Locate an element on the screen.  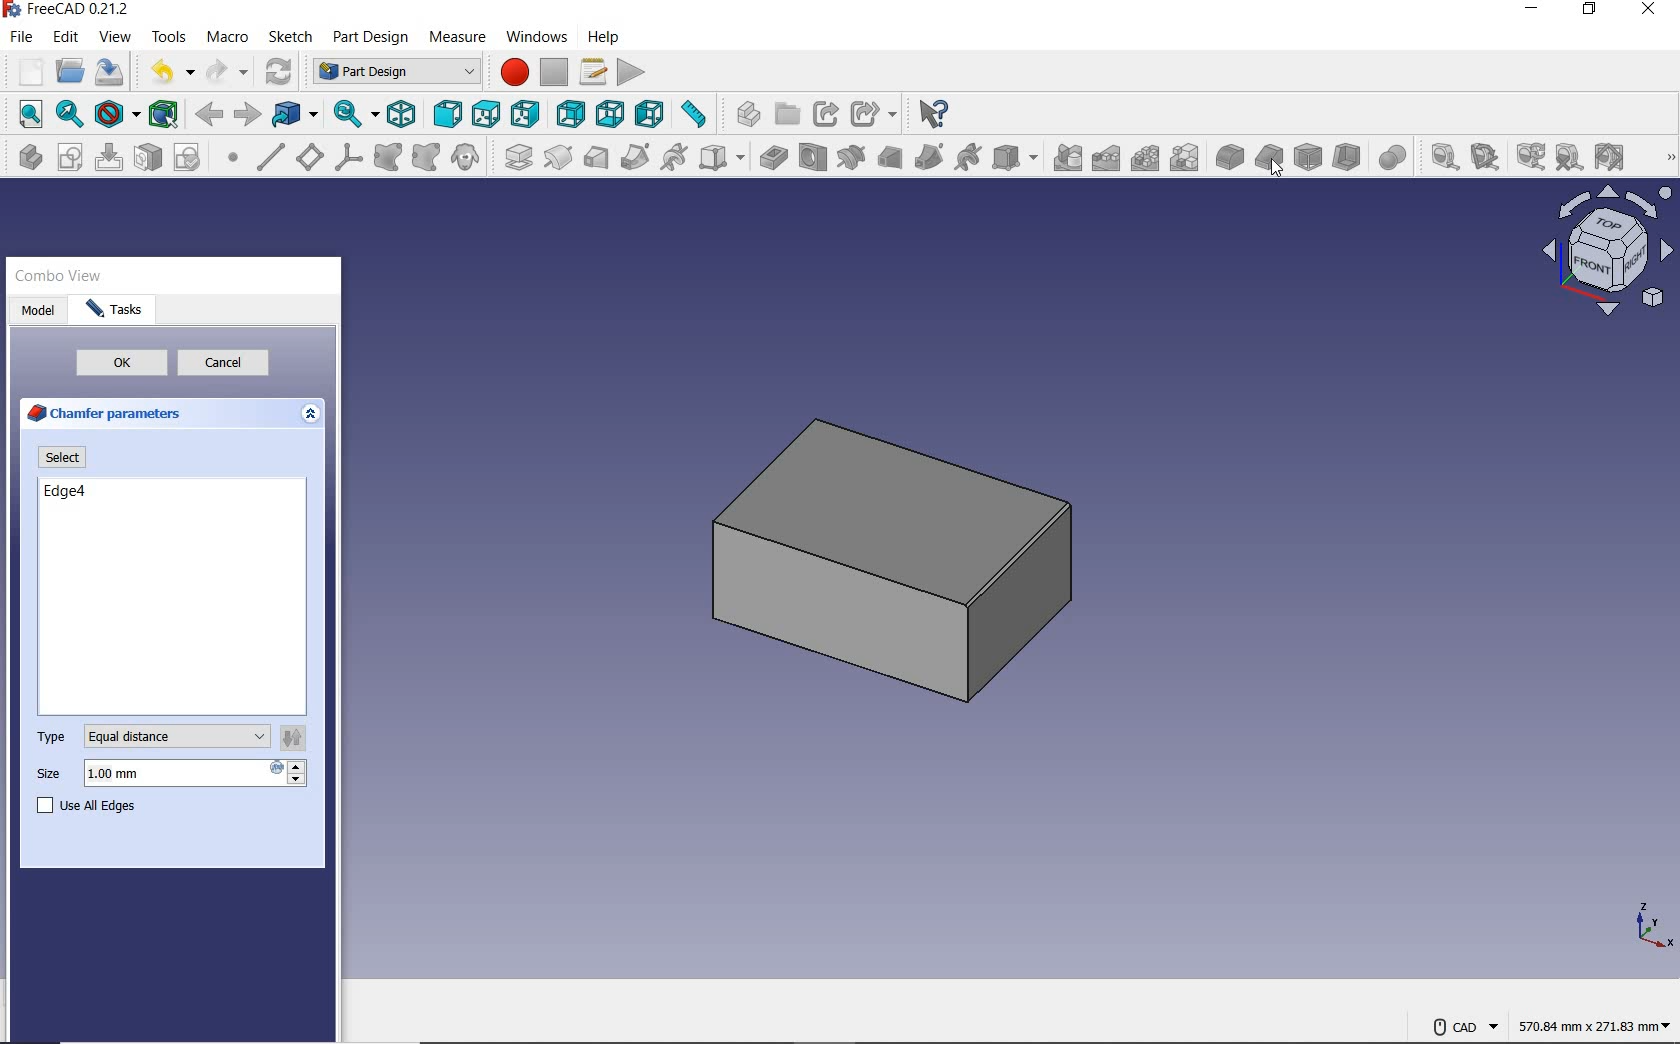
model is located at coordinates (39, 309).